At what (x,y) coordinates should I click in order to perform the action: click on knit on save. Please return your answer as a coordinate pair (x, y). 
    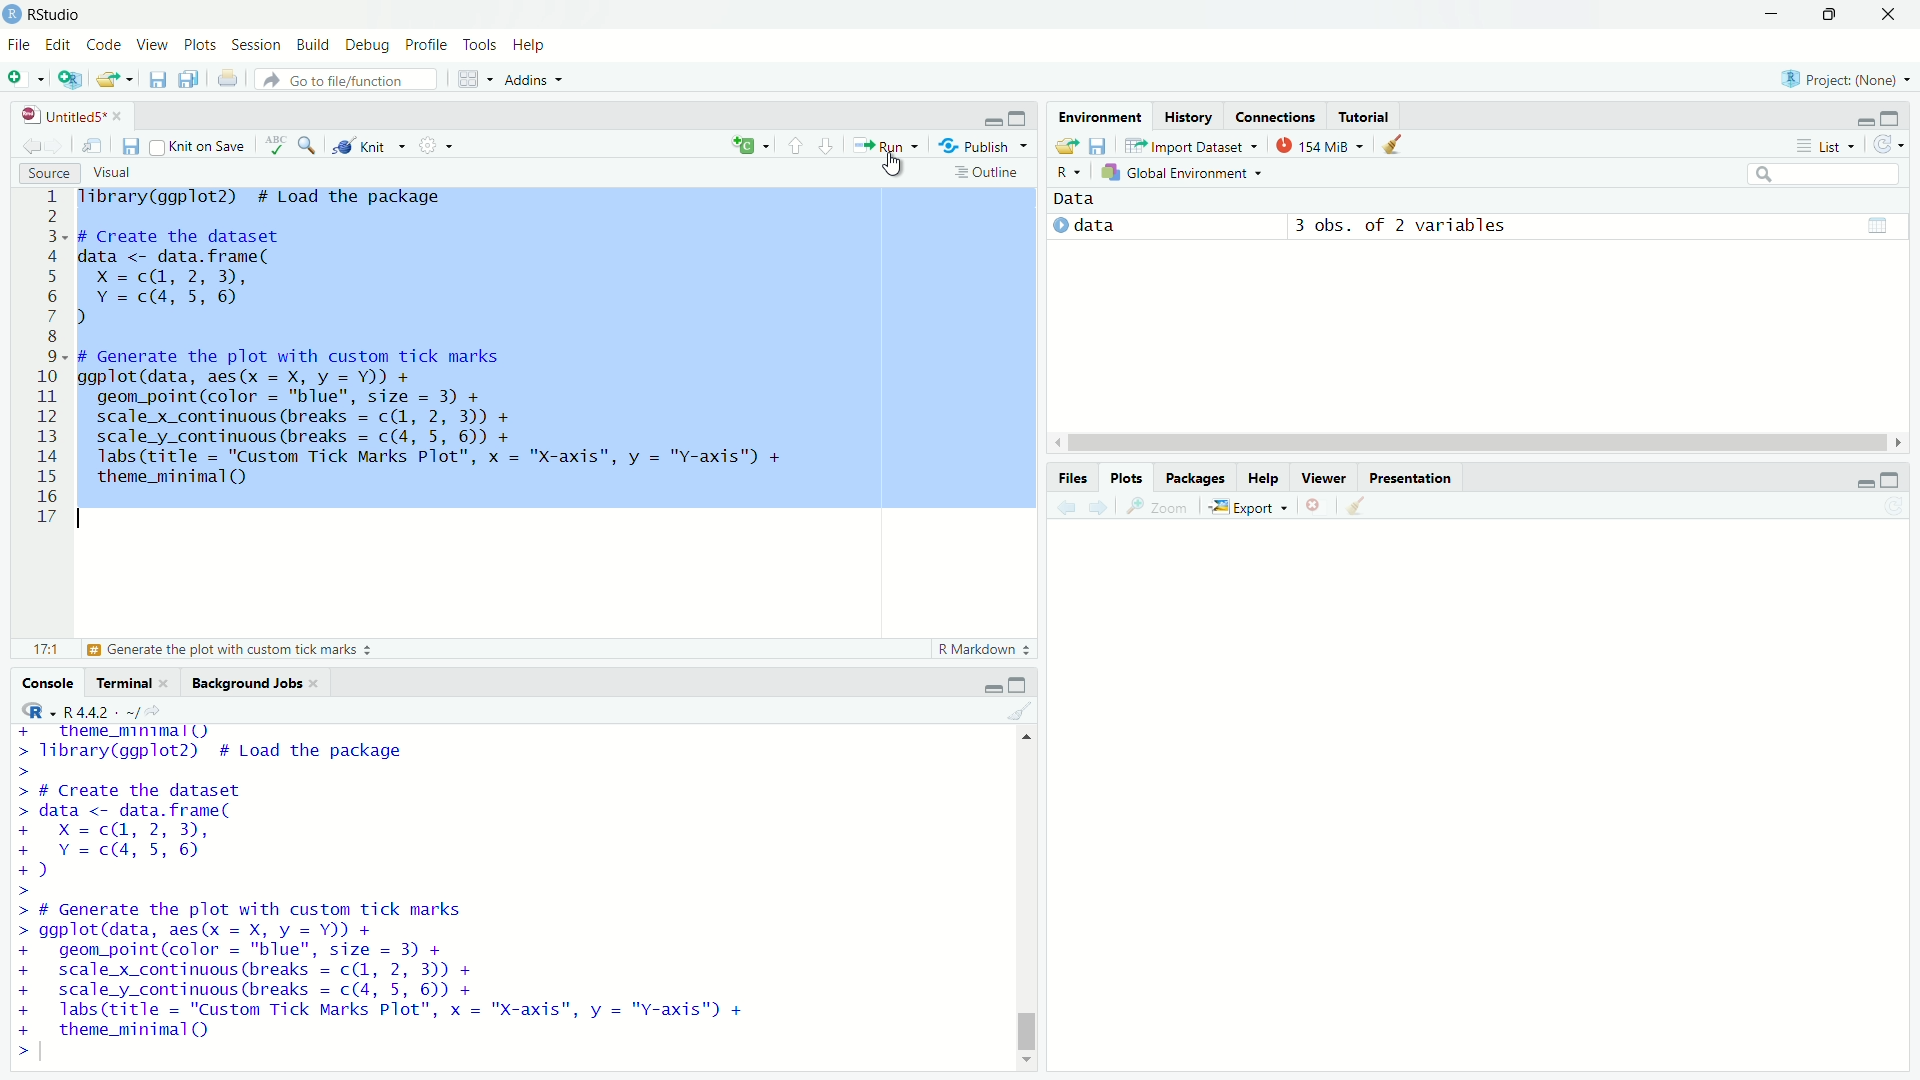
    Looking at the image, I should click on (204, 145).